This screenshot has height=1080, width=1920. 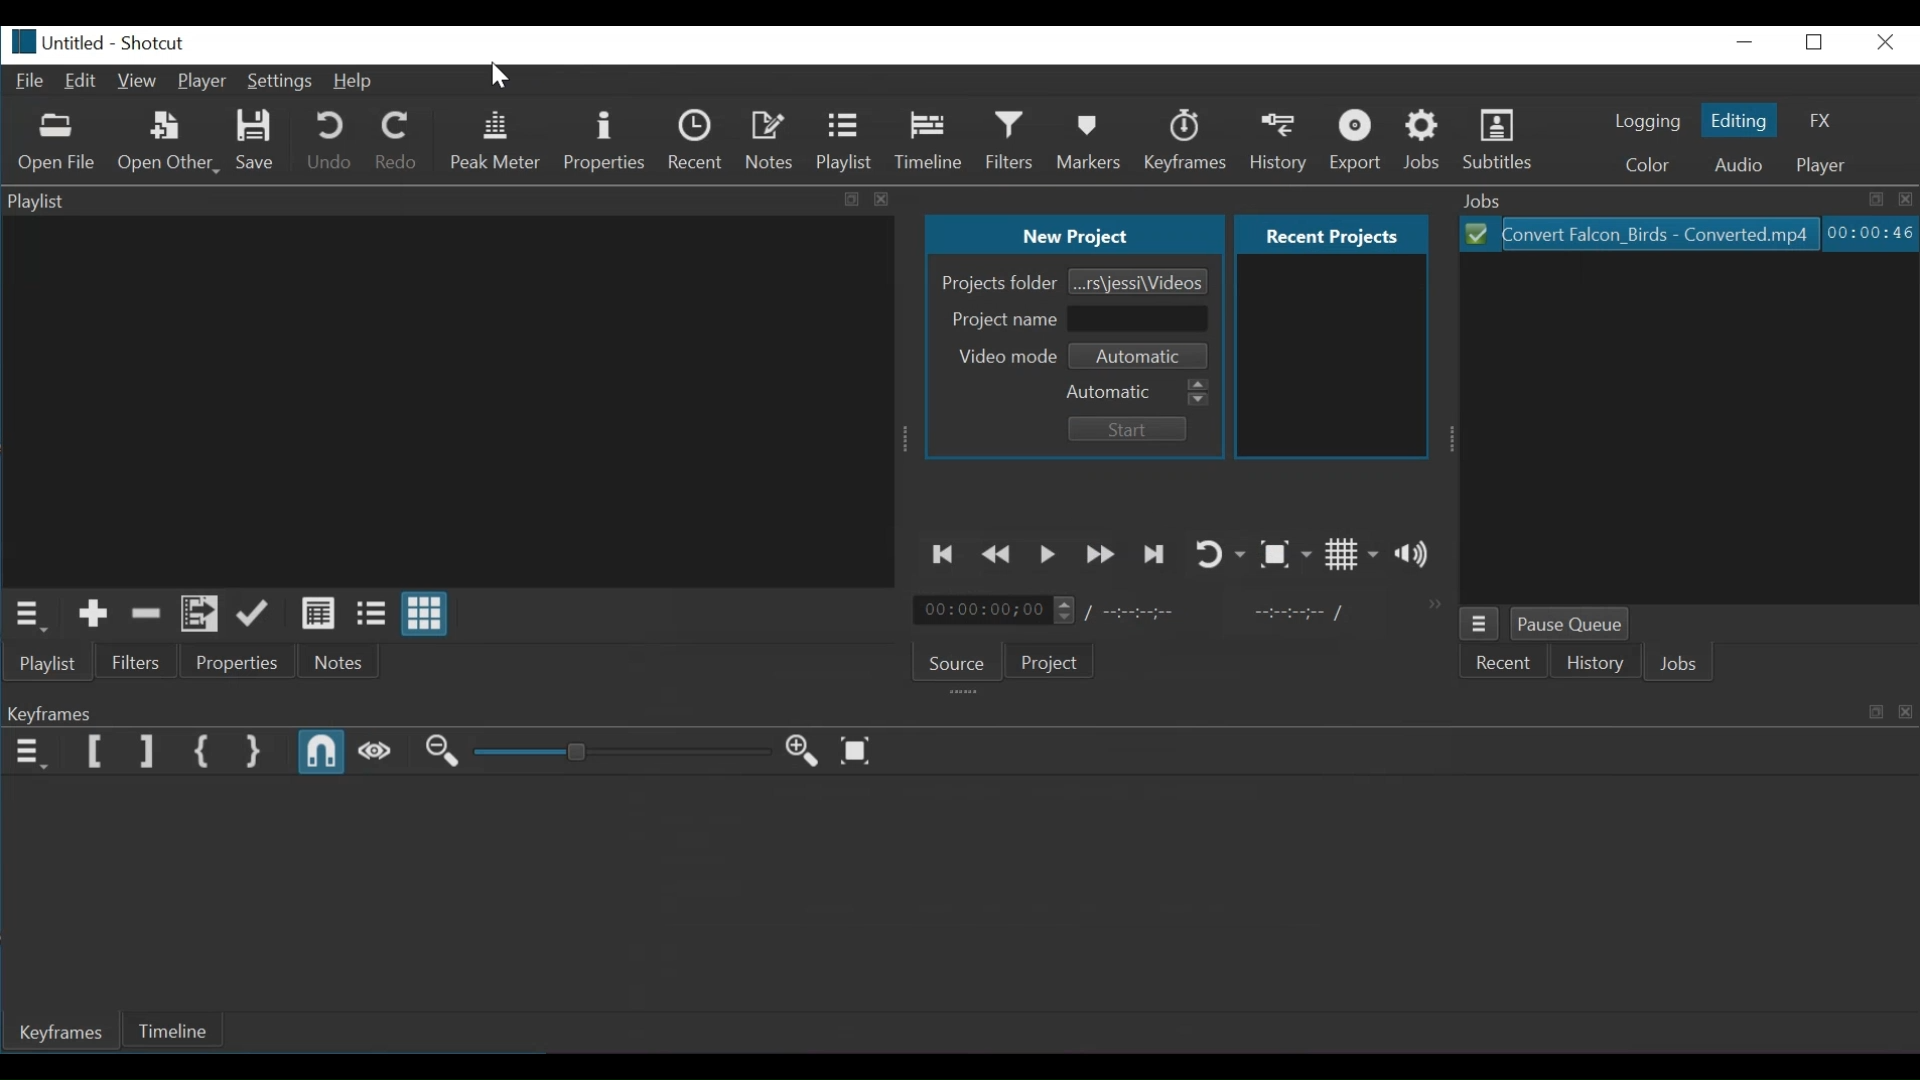 I want to click on Toggle grid display on the player, so click(x=1354, y=554).